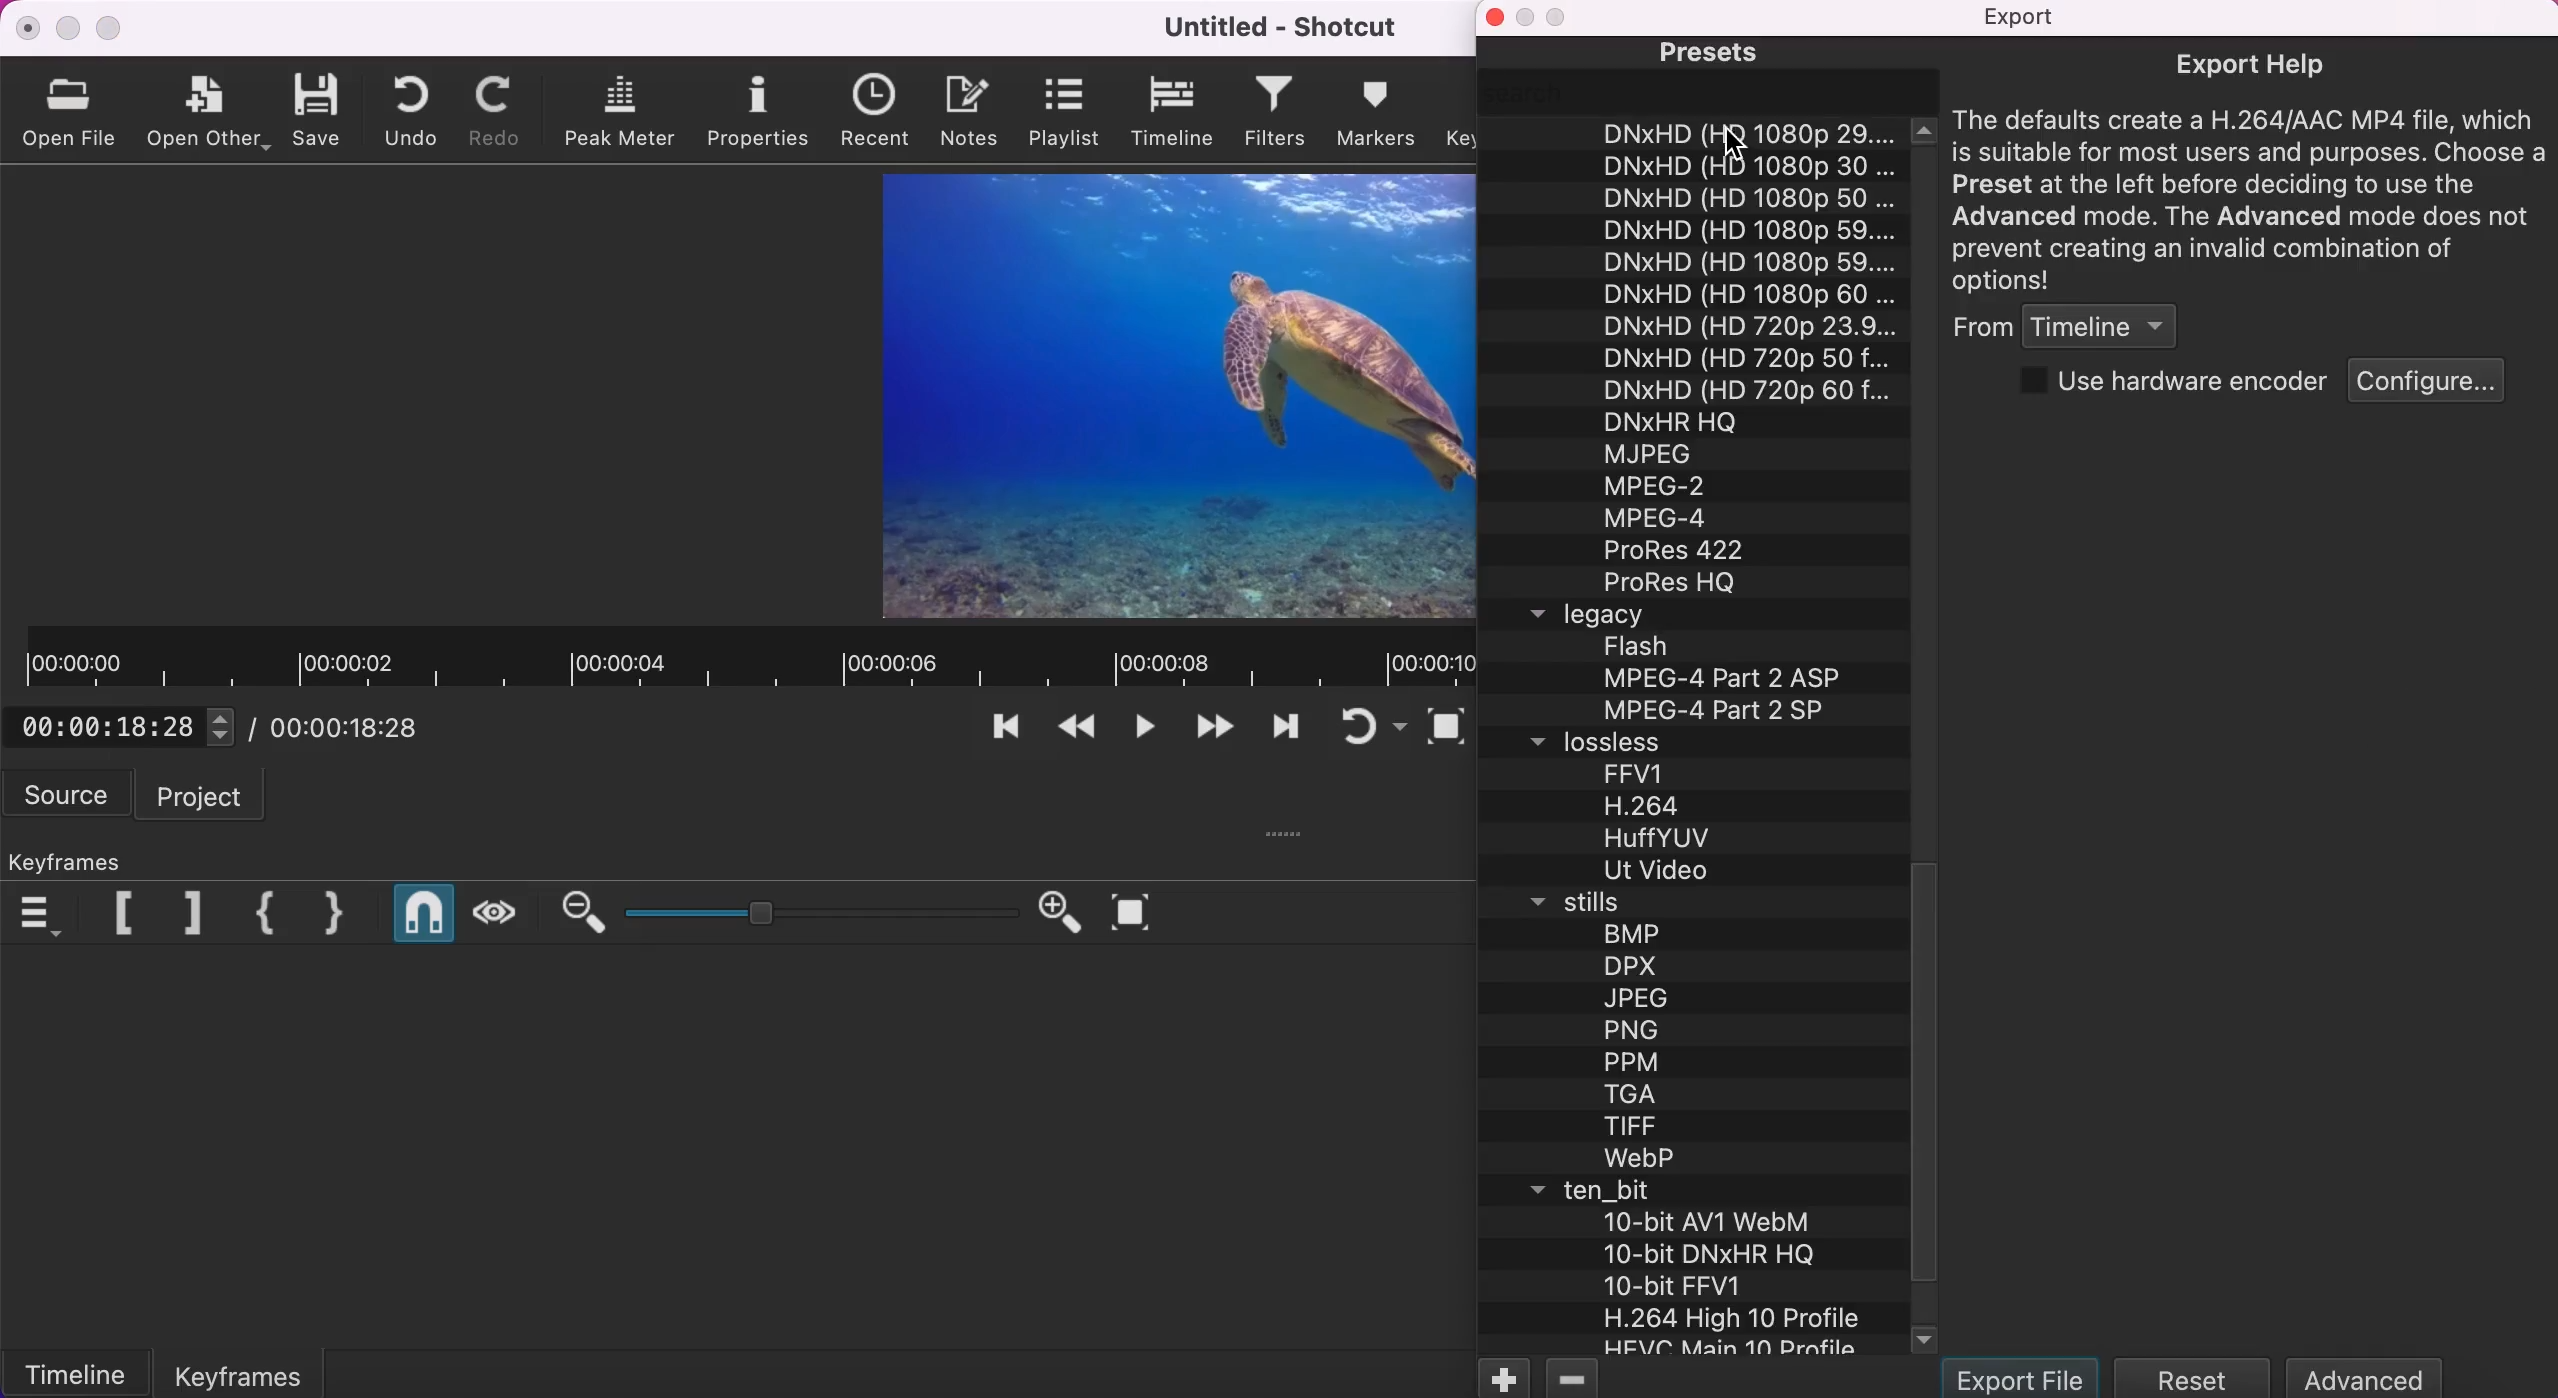 The width and height of the screenshot is (2558, 1398). Describe the element at coordinates (1172, 114) in the screenshot. I see `timeline` at that location.